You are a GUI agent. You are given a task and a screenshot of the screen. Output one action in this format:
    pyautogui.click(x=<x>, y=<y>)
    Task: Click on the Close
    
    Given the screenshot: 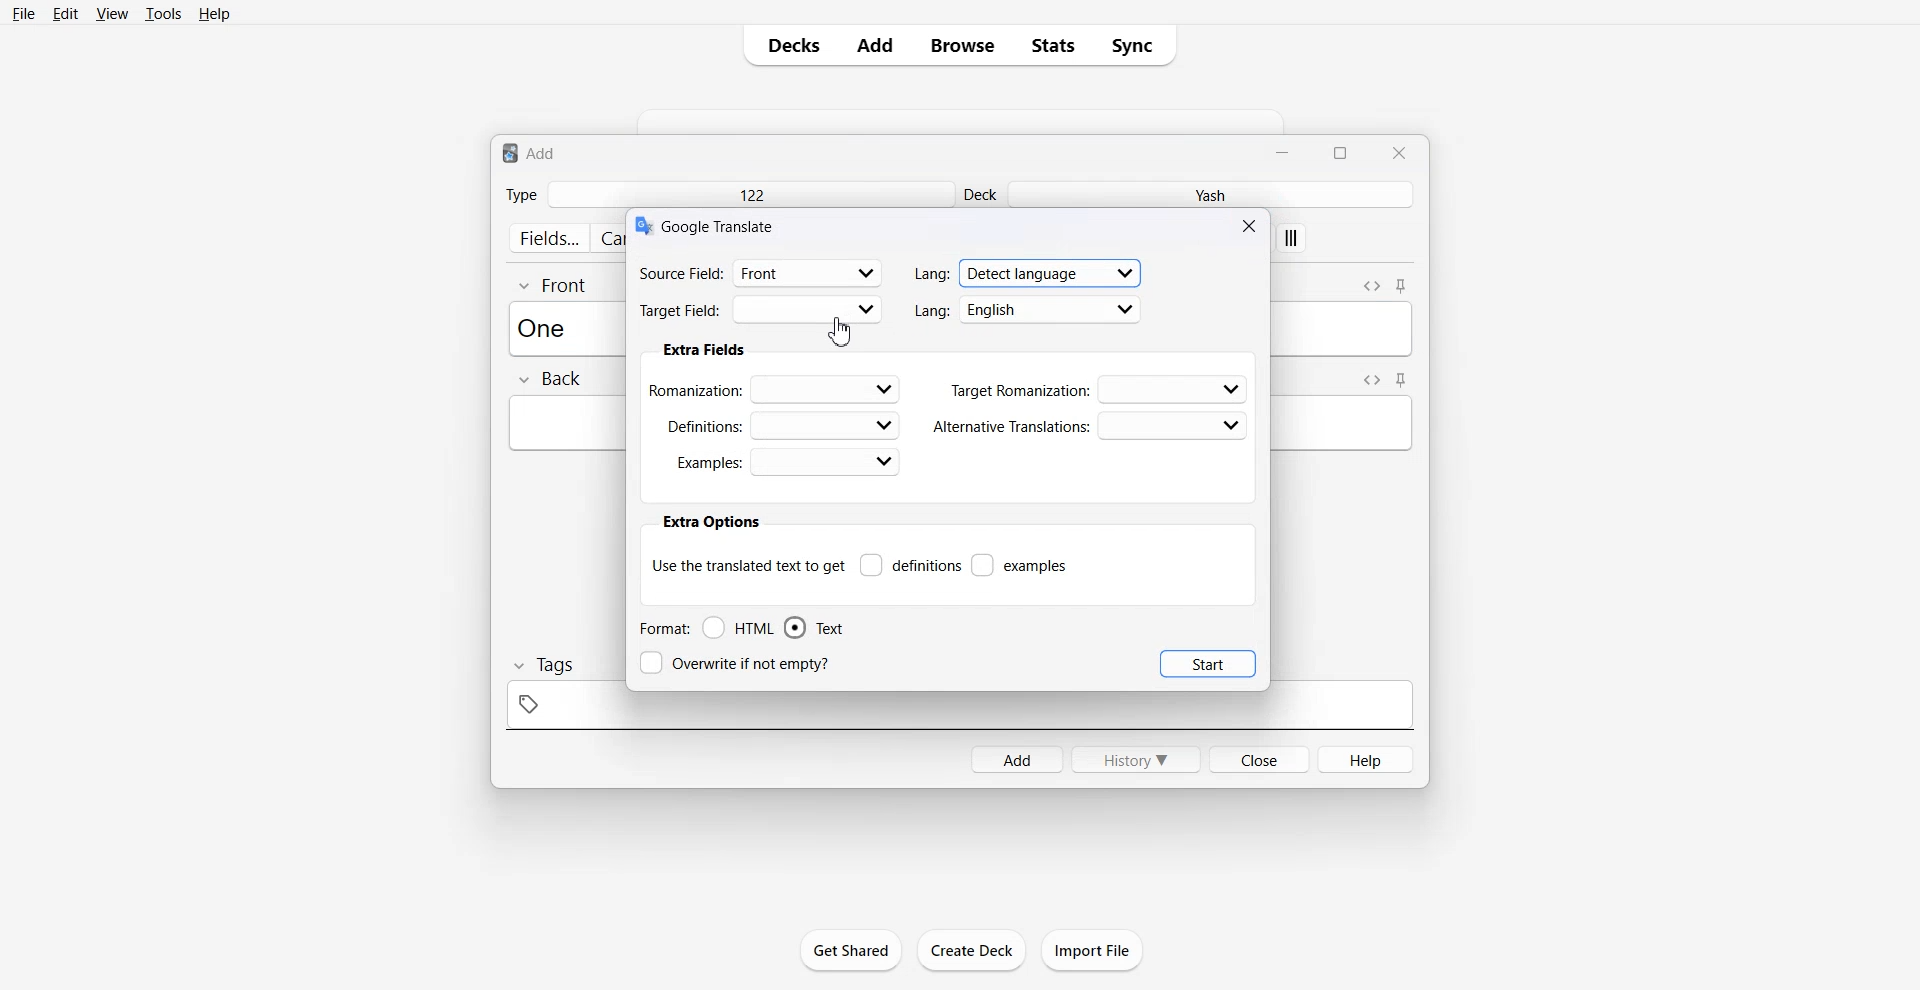 What is the action you would take?
    pyautogui.click(x=1258, y=758)
    